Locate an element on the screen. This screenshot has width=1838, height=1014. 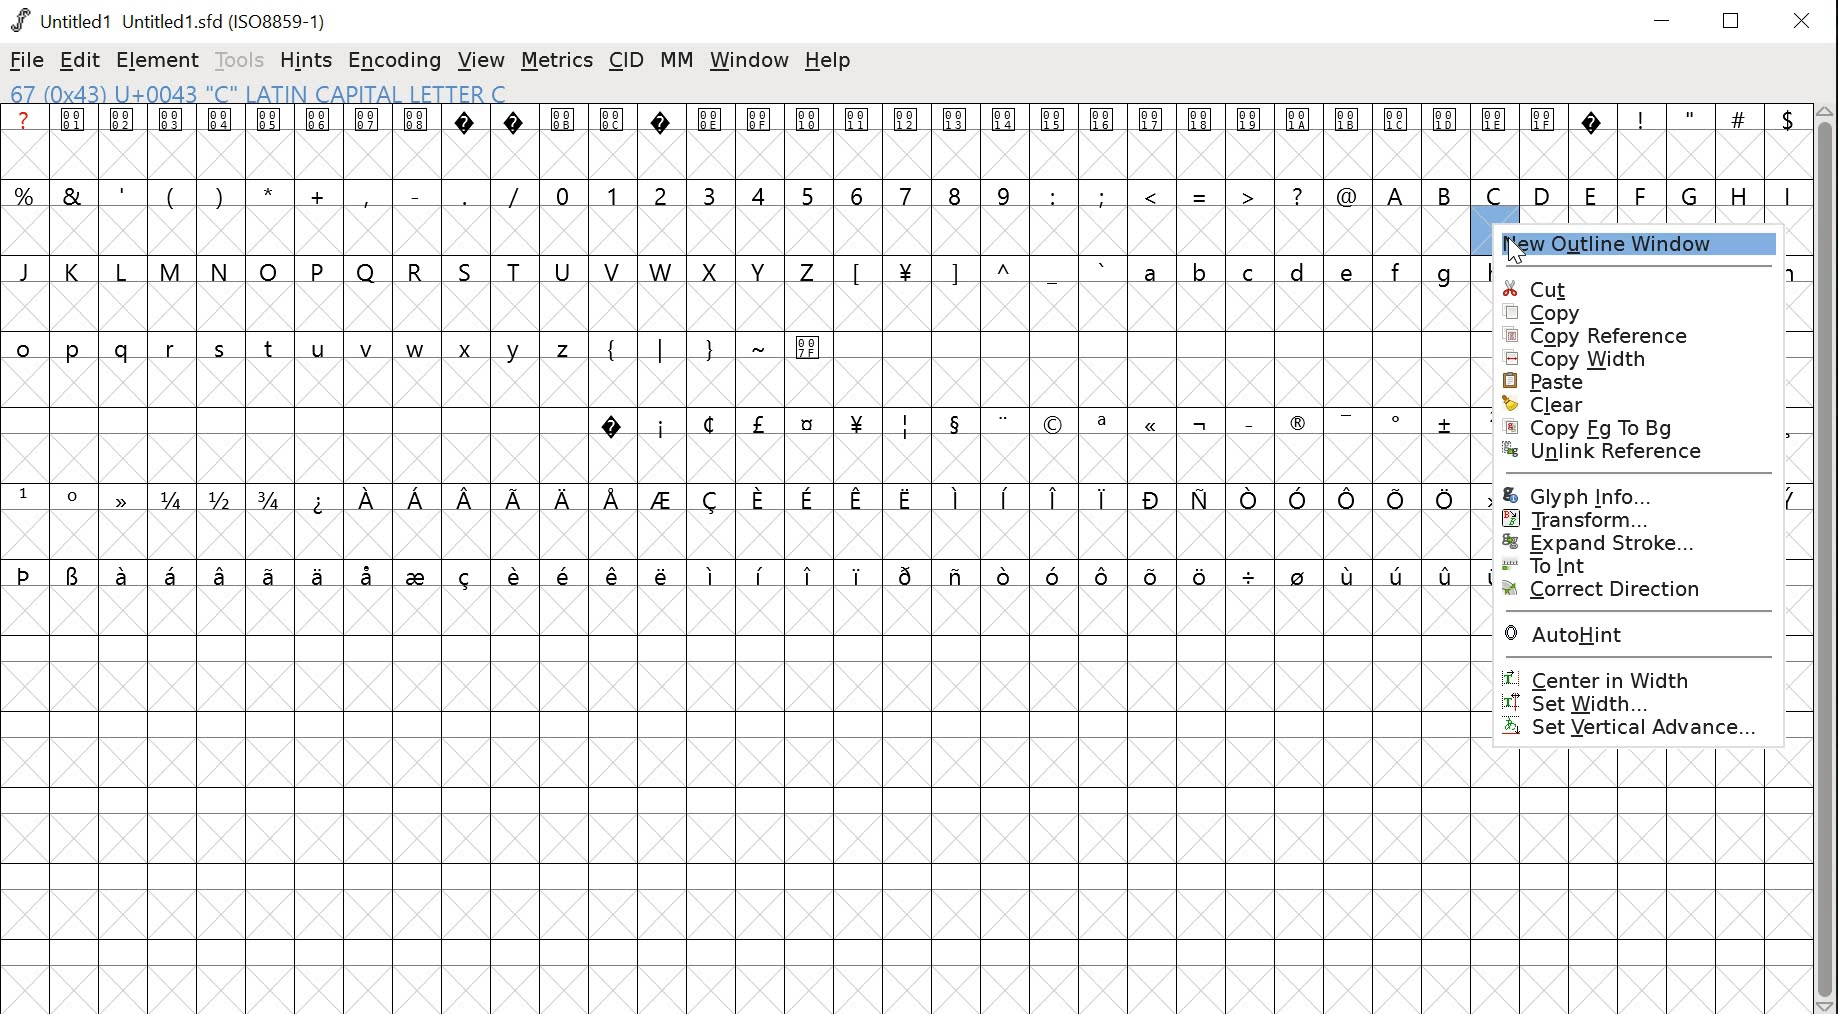
view is located at coordinates (480, 59).